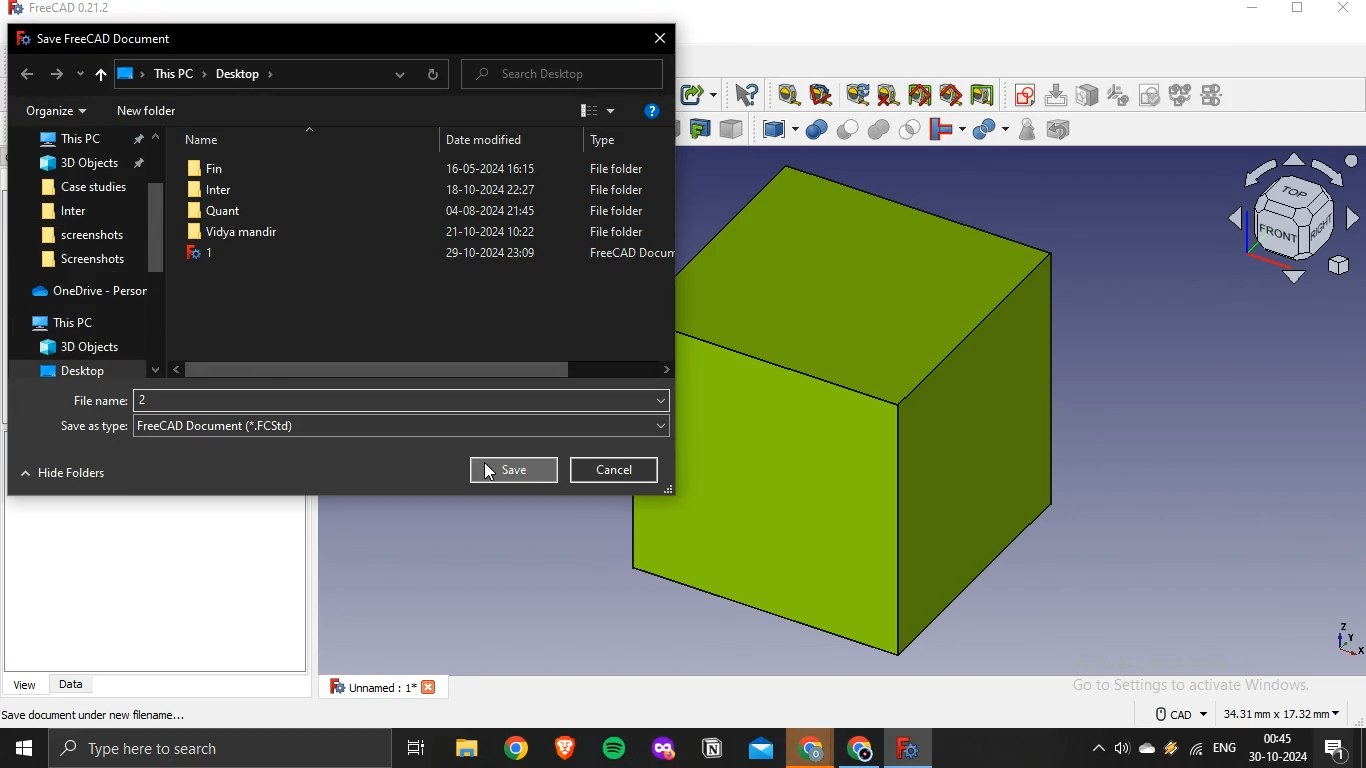 The height and width of the screenshot is (768, 1366). Describe the element at coordinates (140, 713) in the screenshot. I see `save active document` at that location.